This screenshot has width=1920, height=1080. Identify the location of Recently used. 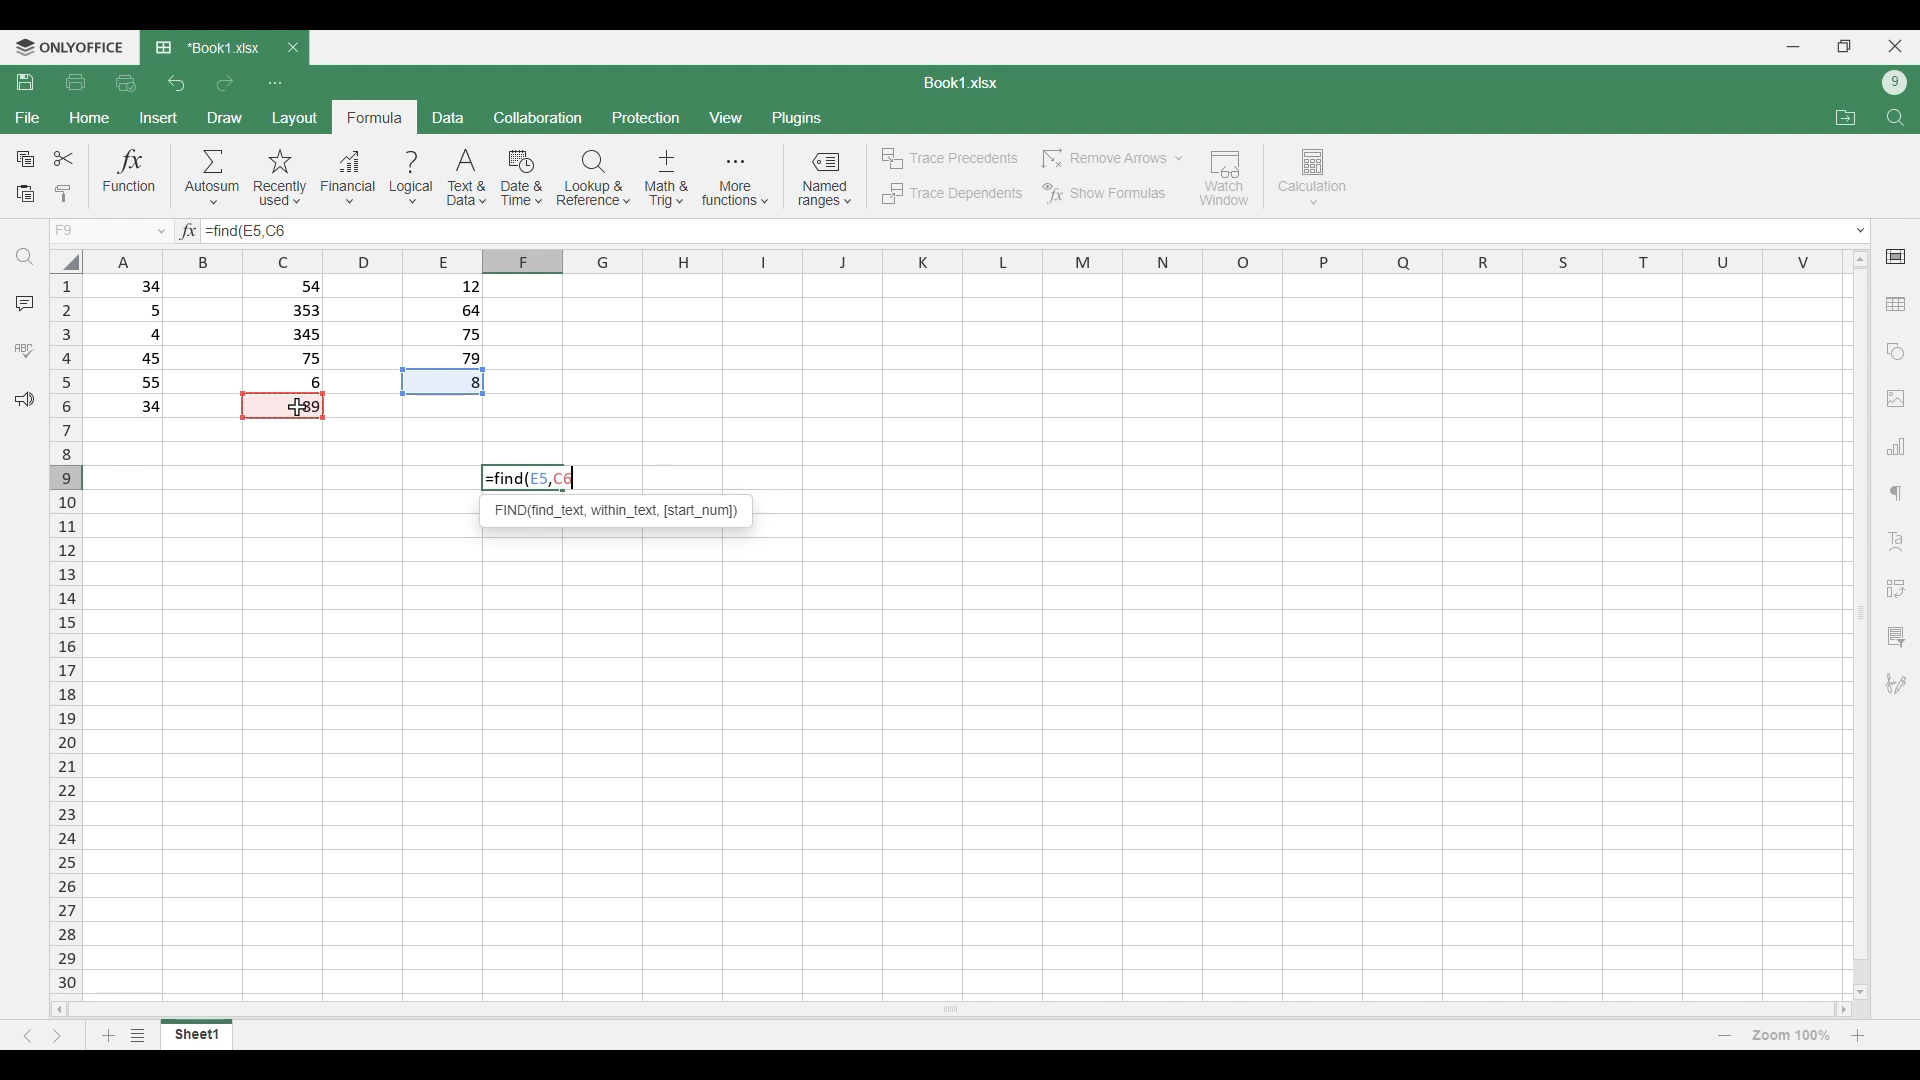
(281, 178).